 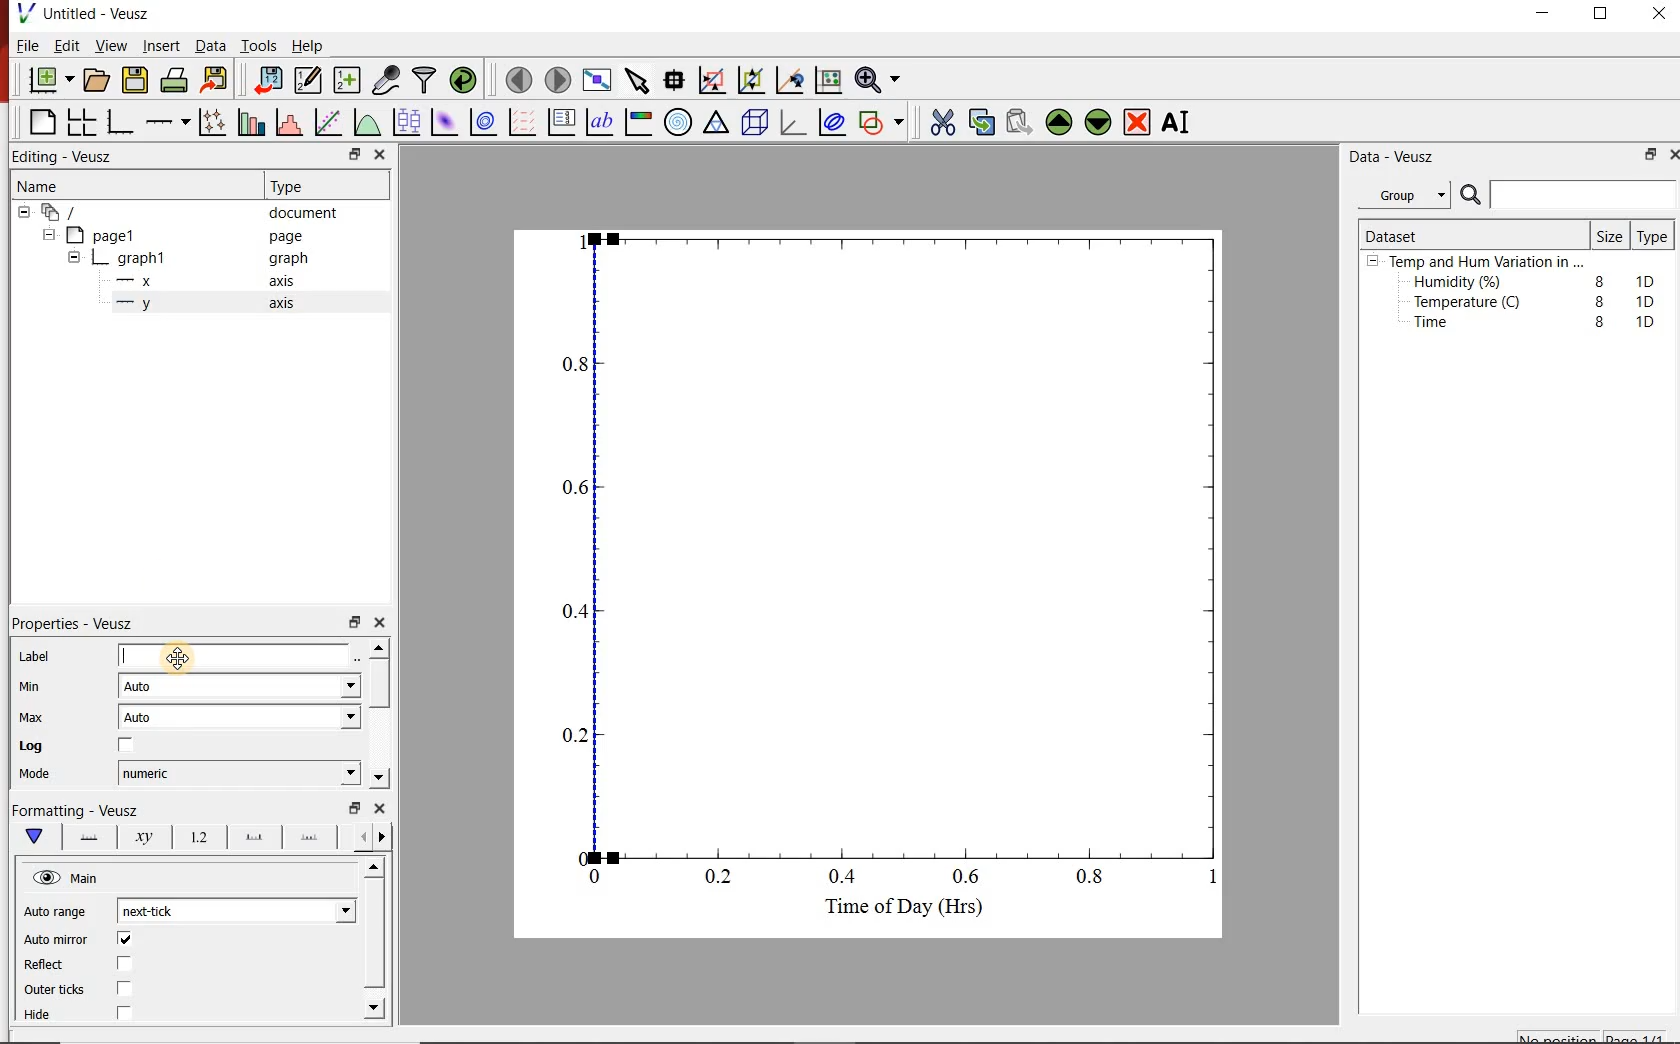 What do you see at coordinates (1568, 195) in the screenshot?
I see `Search bar` at bounding box center [1568, 195].